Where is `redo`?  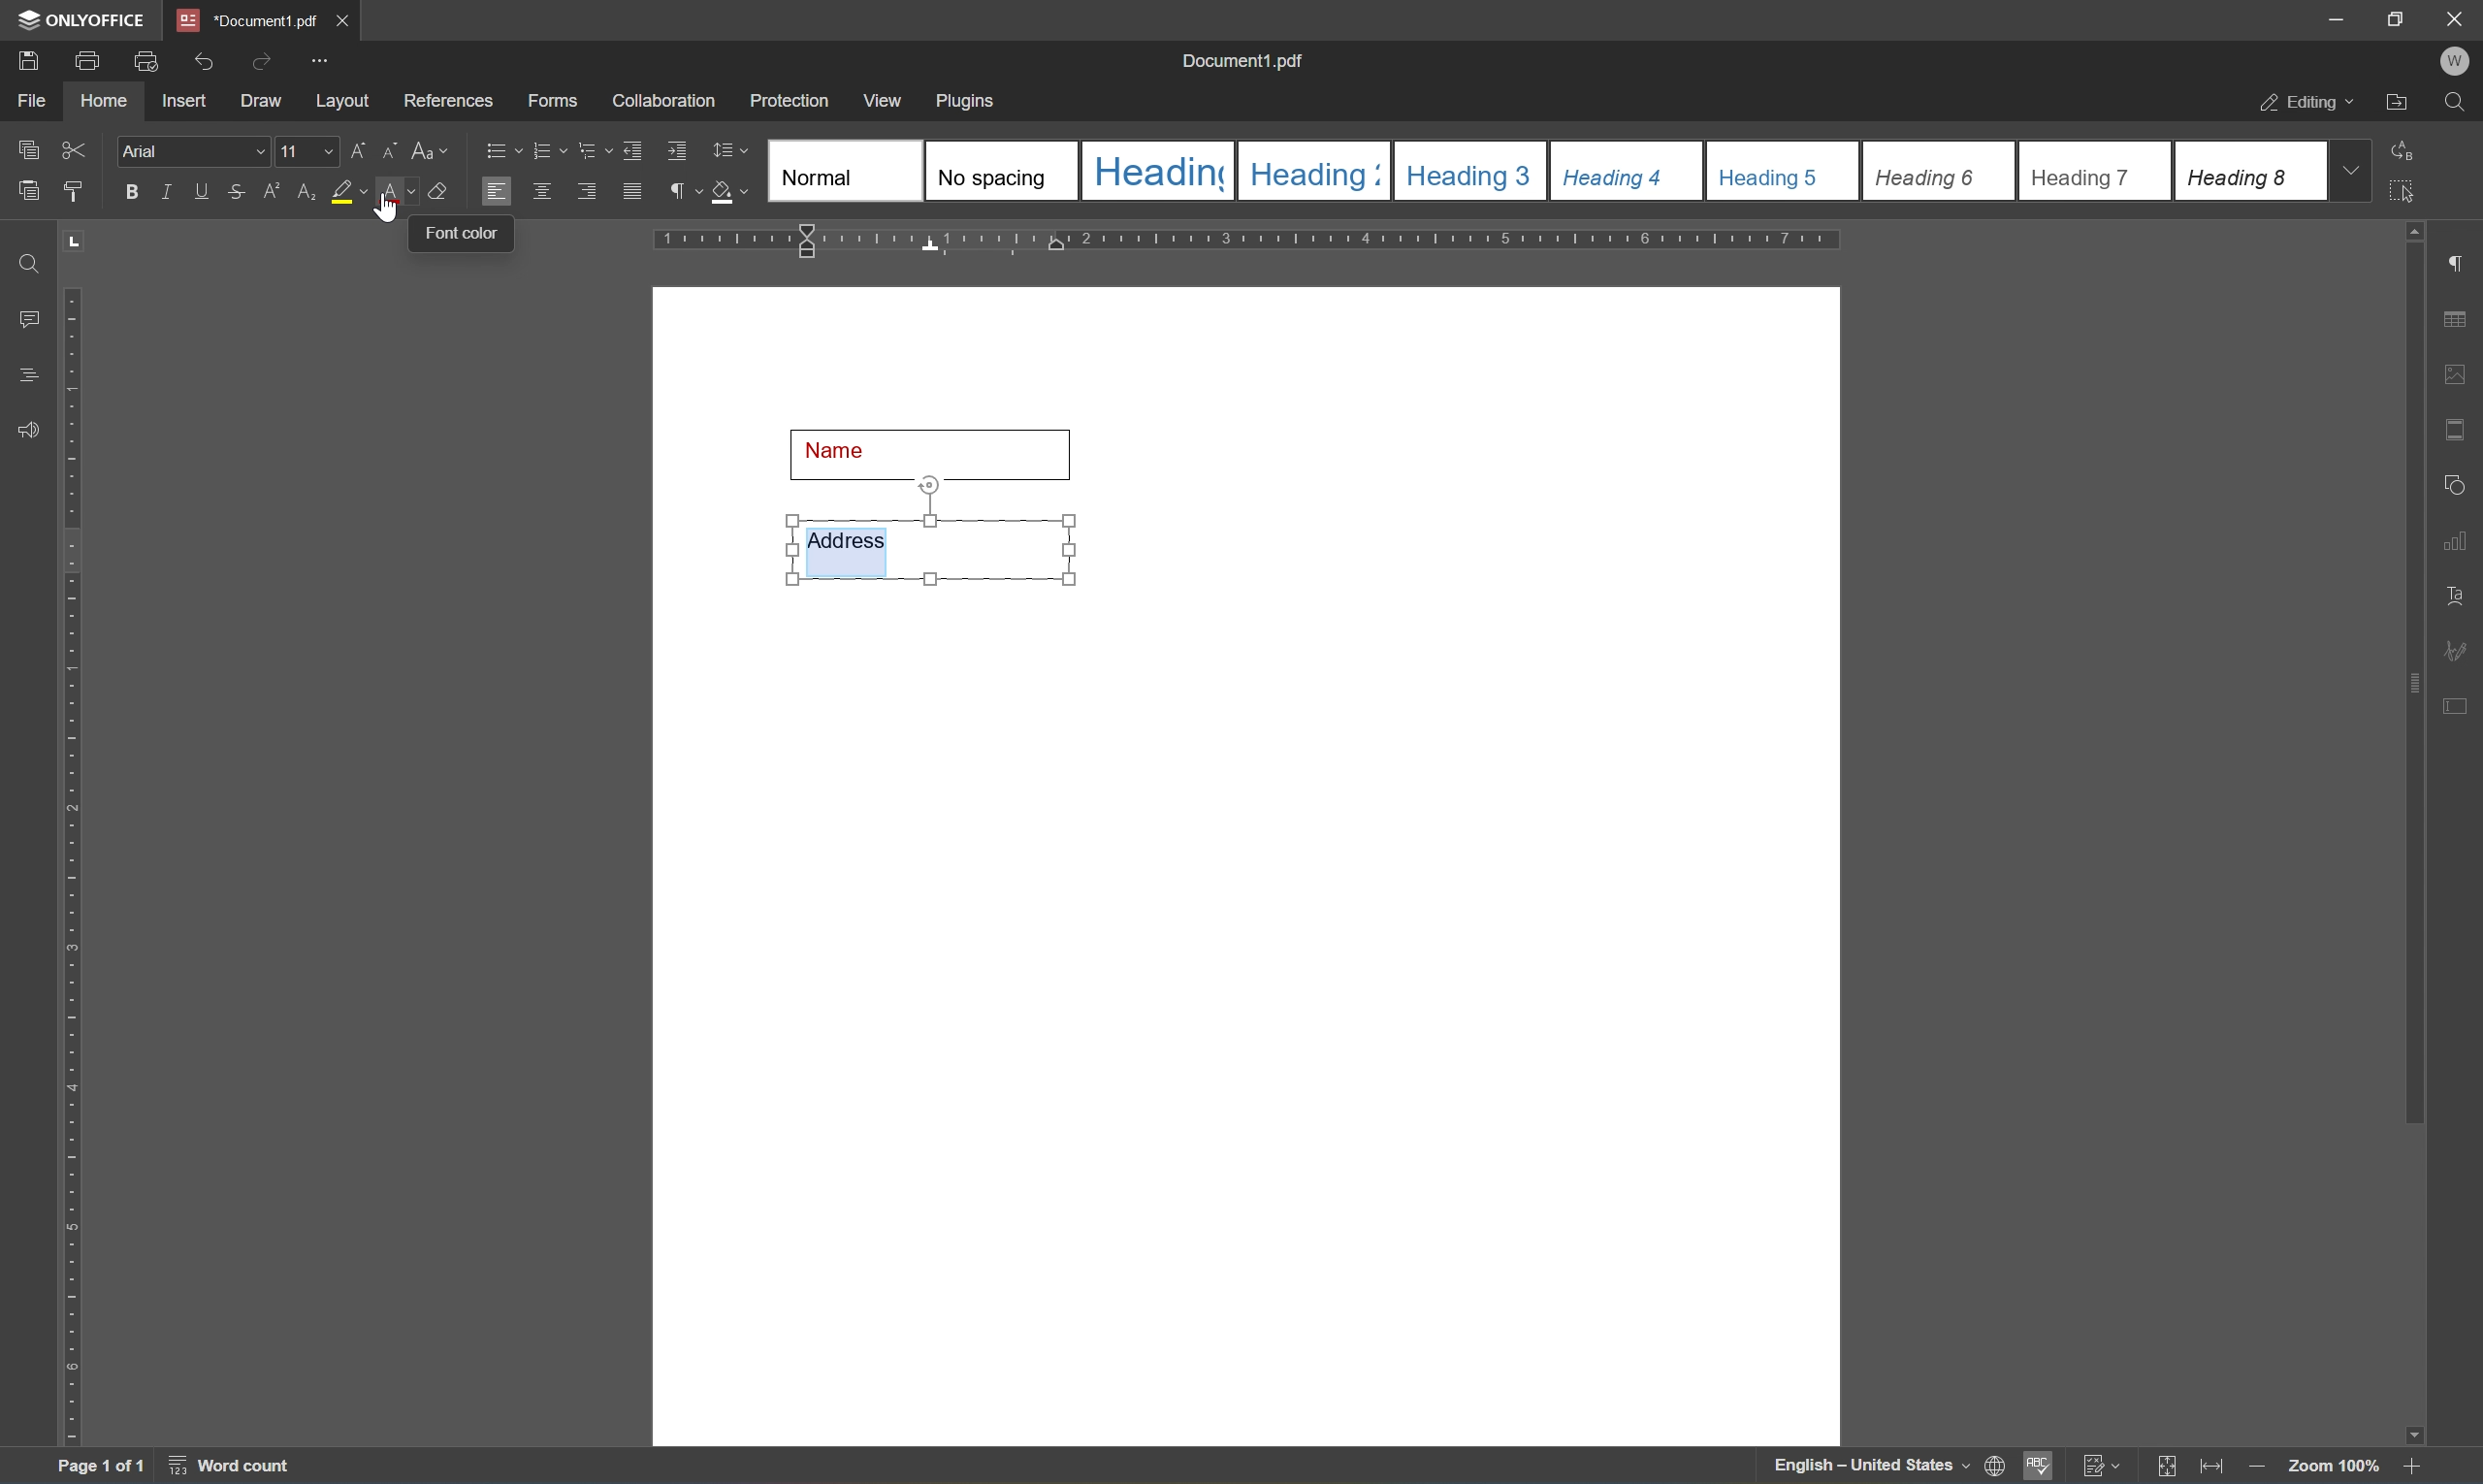
redo is located at coordinates (256, 60).